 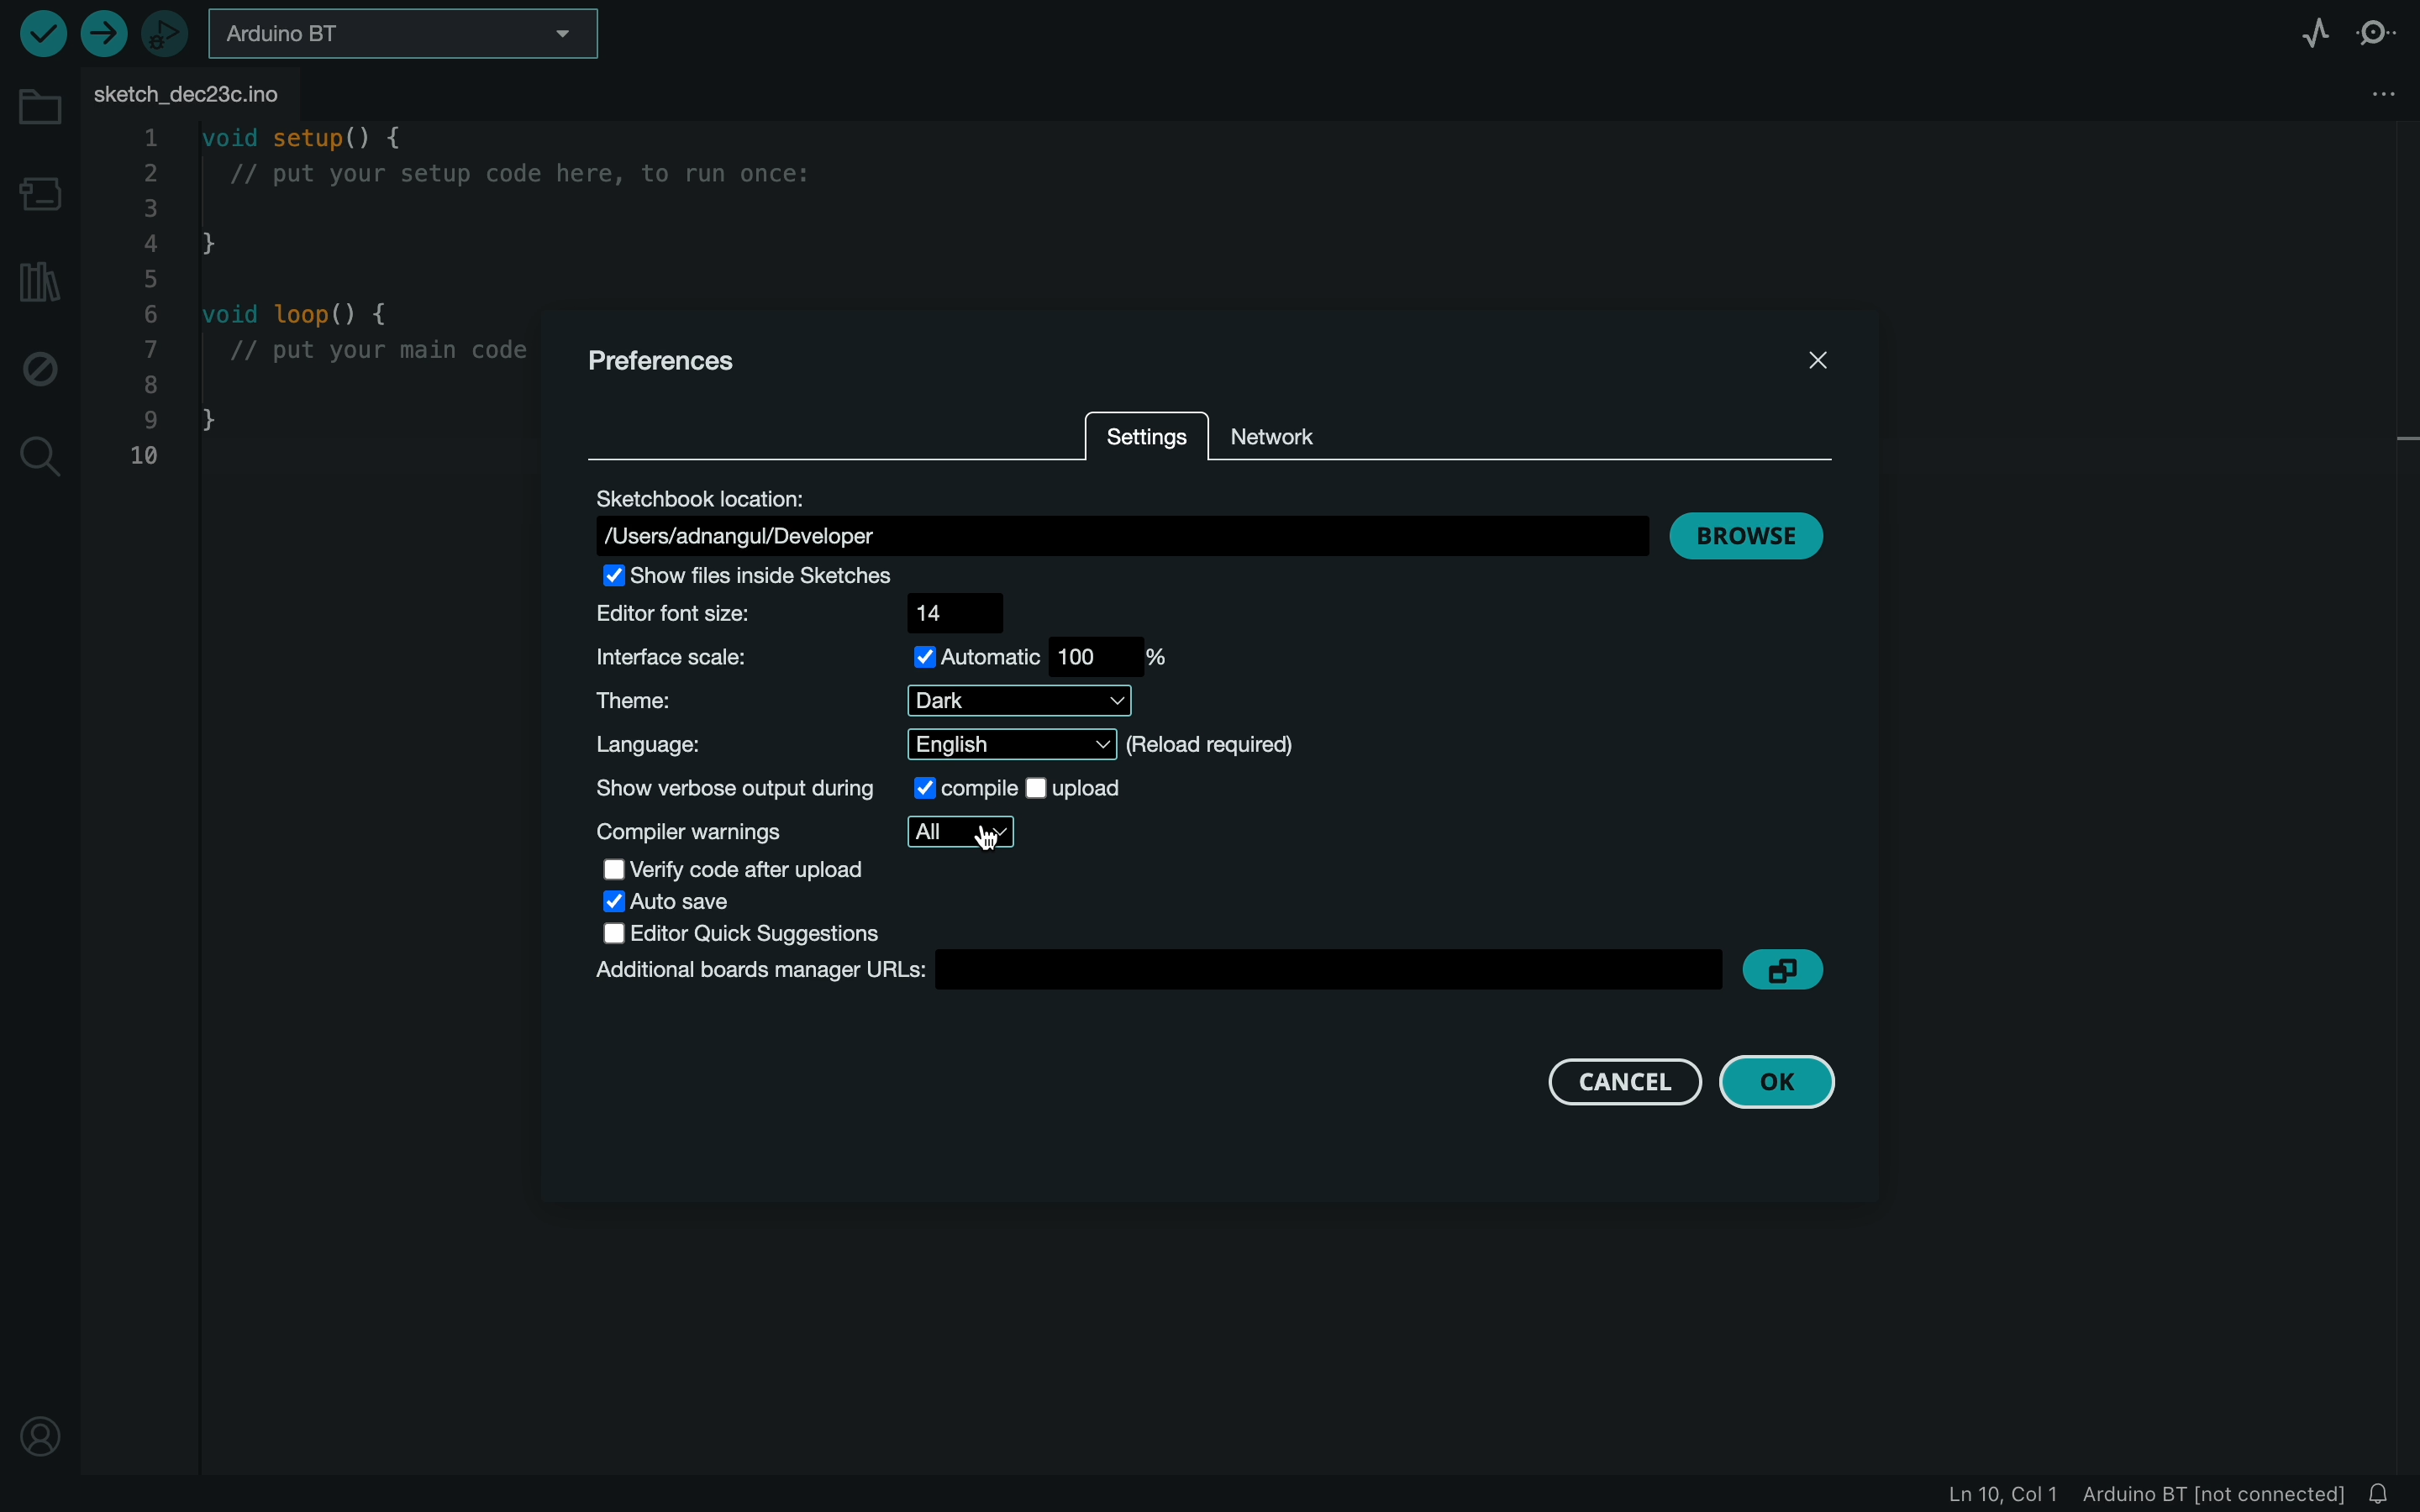 I want to click on verify code, so click(x=727, y=869).